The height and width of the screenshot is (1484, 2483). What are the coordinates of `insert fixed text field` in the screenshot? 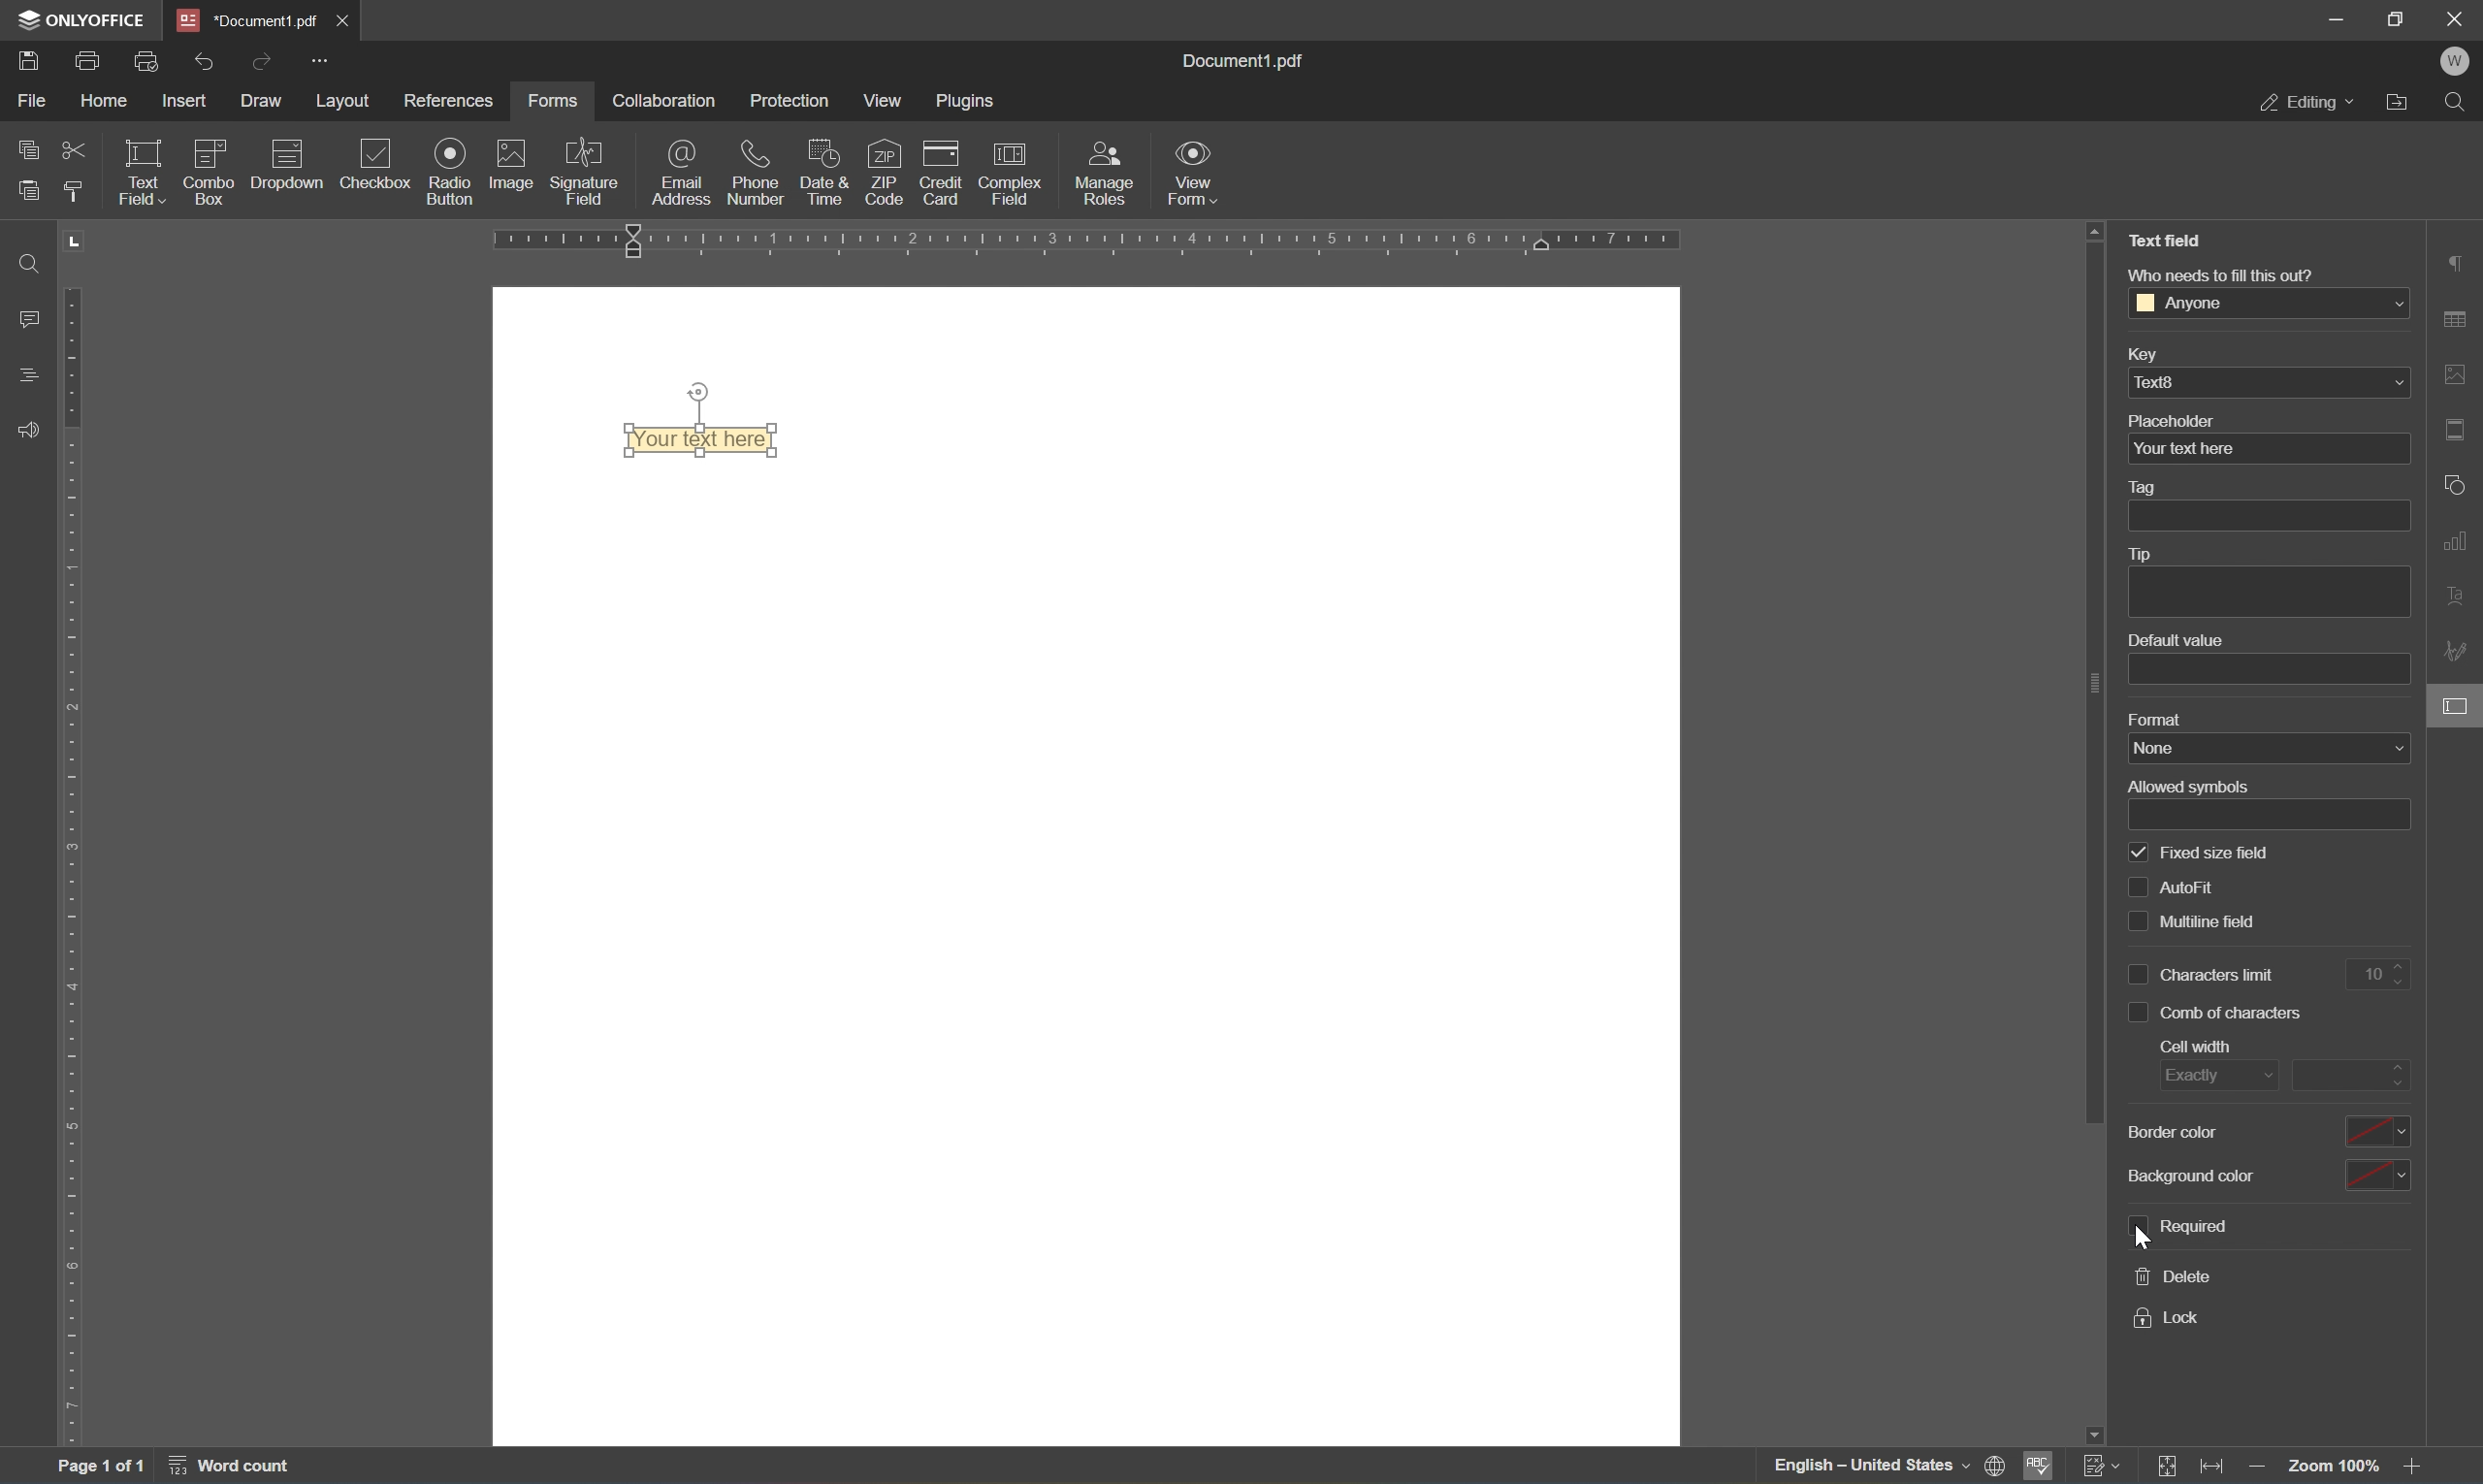 It's located at (264, 181).